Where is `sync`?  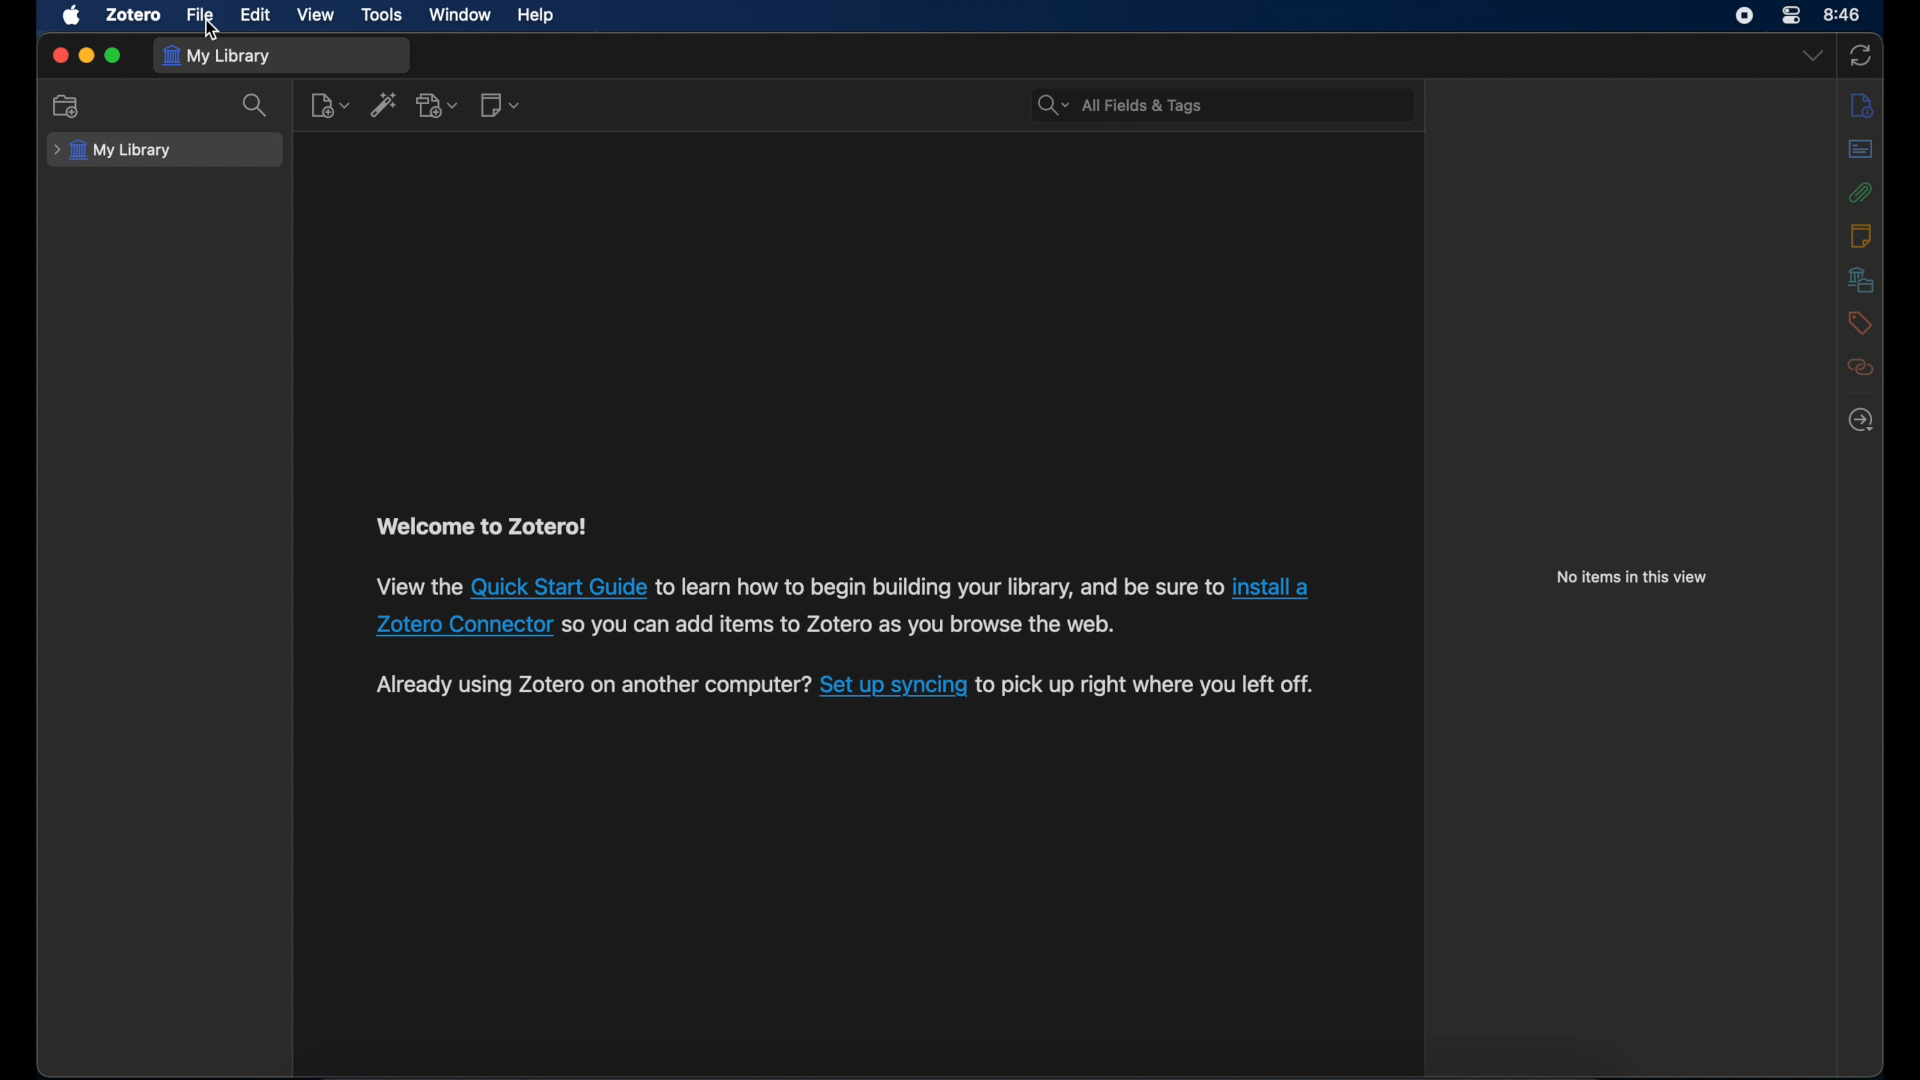
sync is located at coordinates (1861, 57).